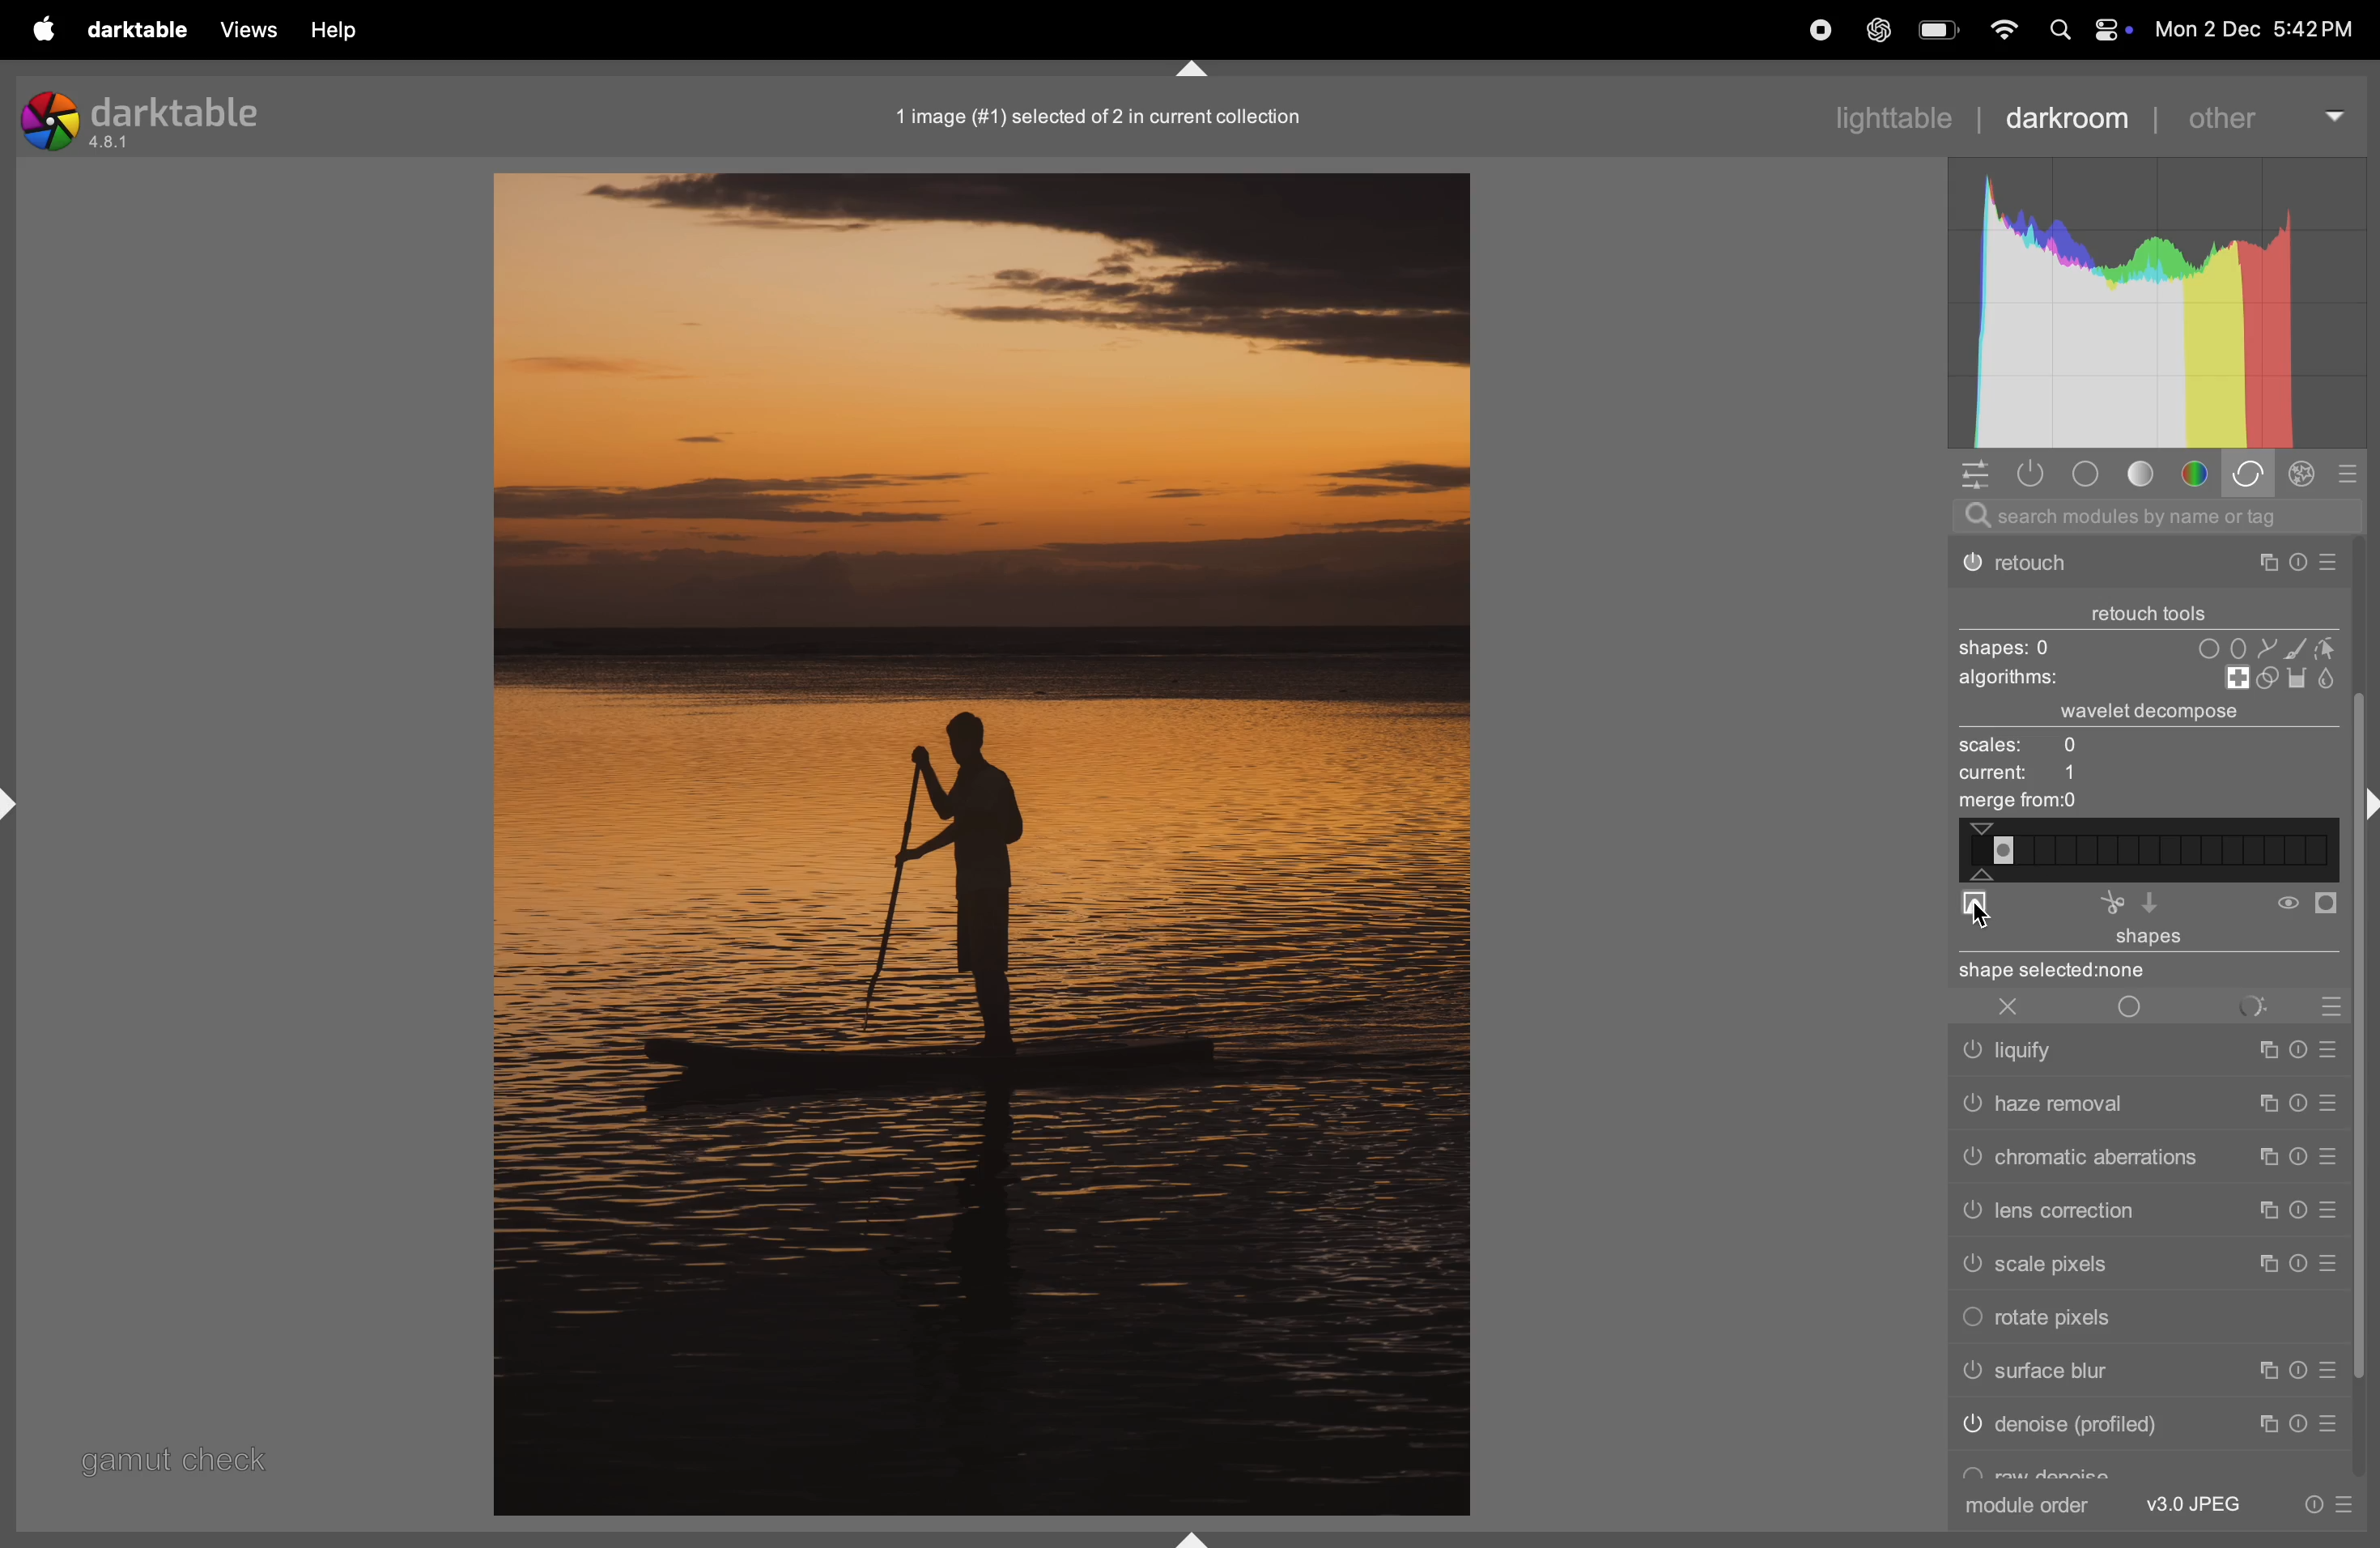 Image resolution: width=2380 pixels, height=1548 pixels. I want to click on retouch, so click(2148, 567).